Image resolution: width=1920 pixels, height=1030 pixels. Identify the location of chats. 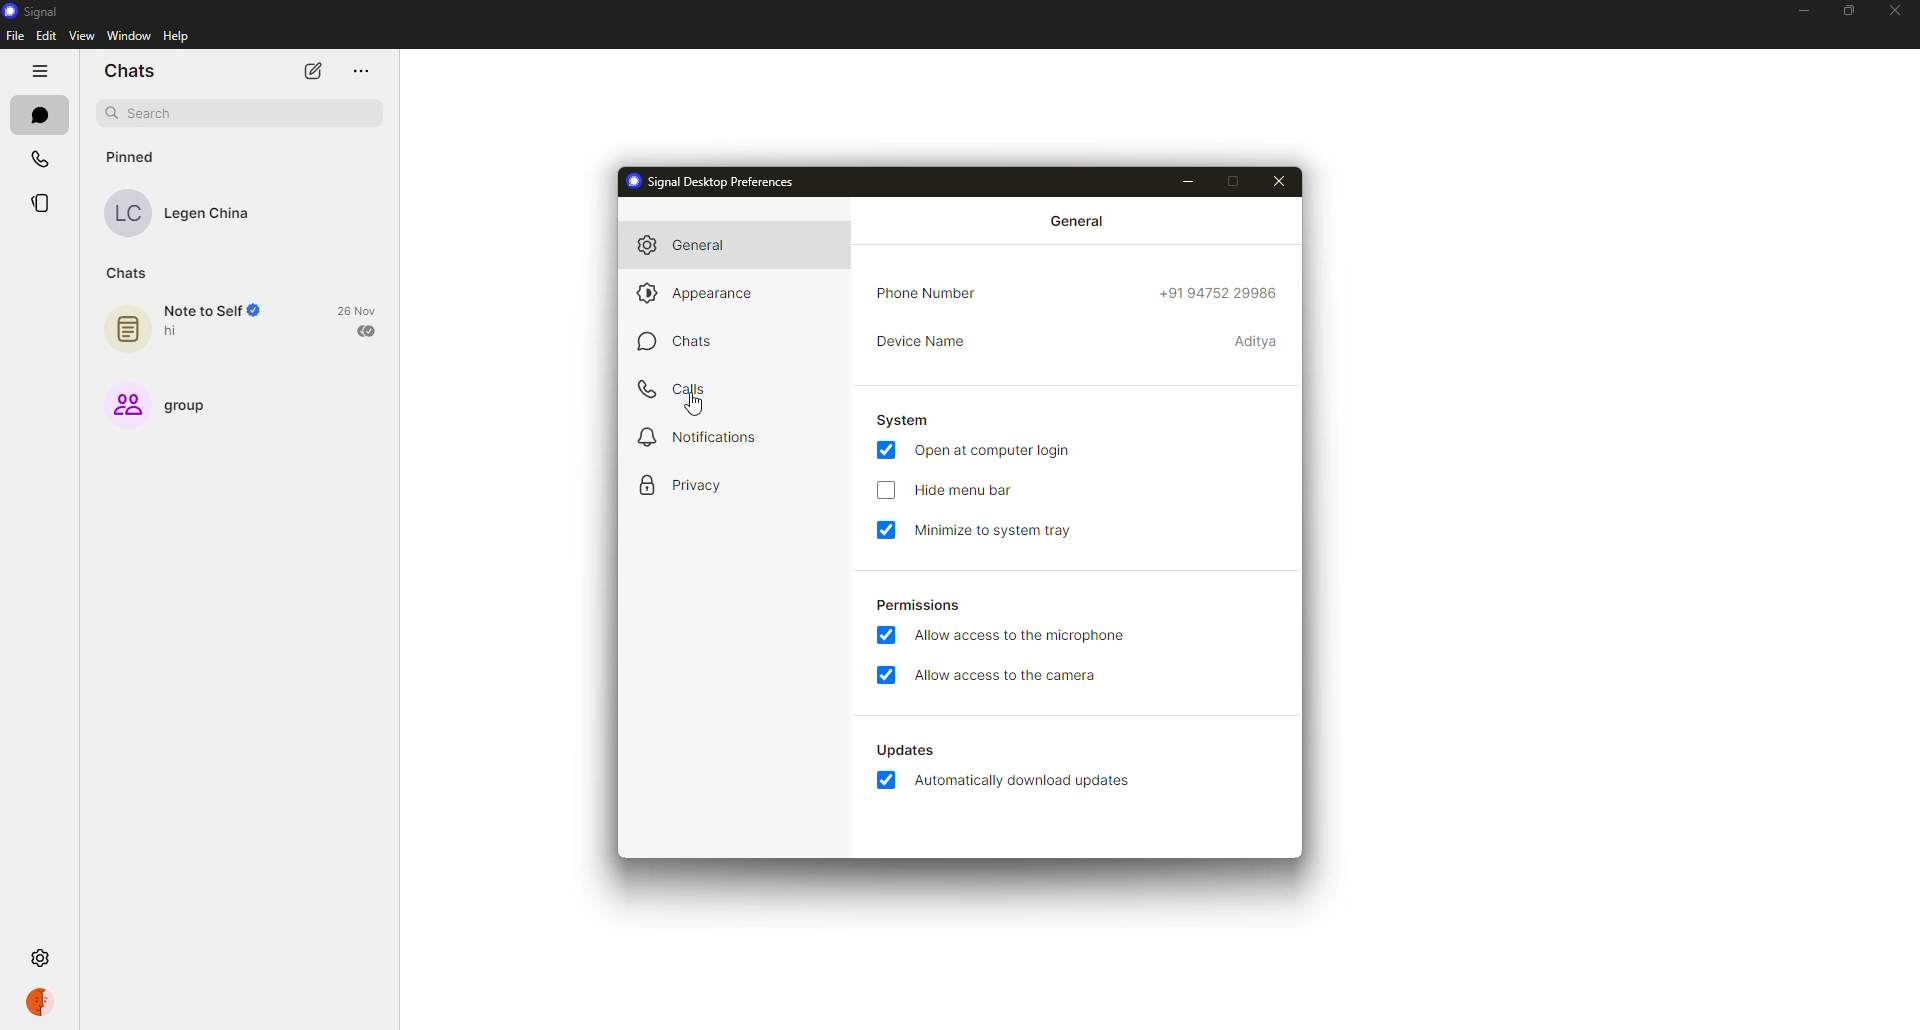
(130, 71).